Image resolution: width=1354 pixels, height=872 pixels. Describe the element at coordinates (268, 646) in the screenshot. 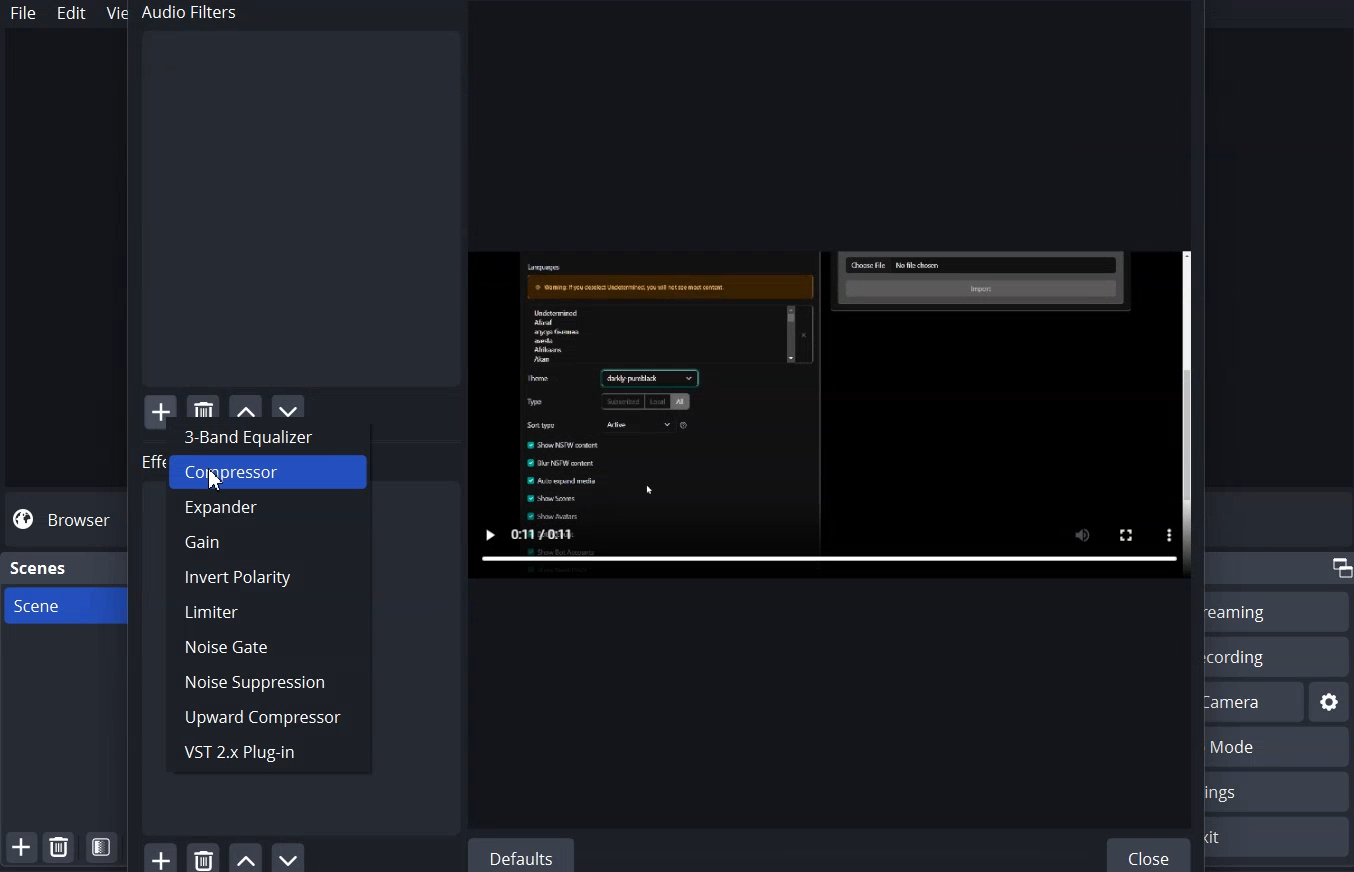

I see `Noise Gate` at that location.